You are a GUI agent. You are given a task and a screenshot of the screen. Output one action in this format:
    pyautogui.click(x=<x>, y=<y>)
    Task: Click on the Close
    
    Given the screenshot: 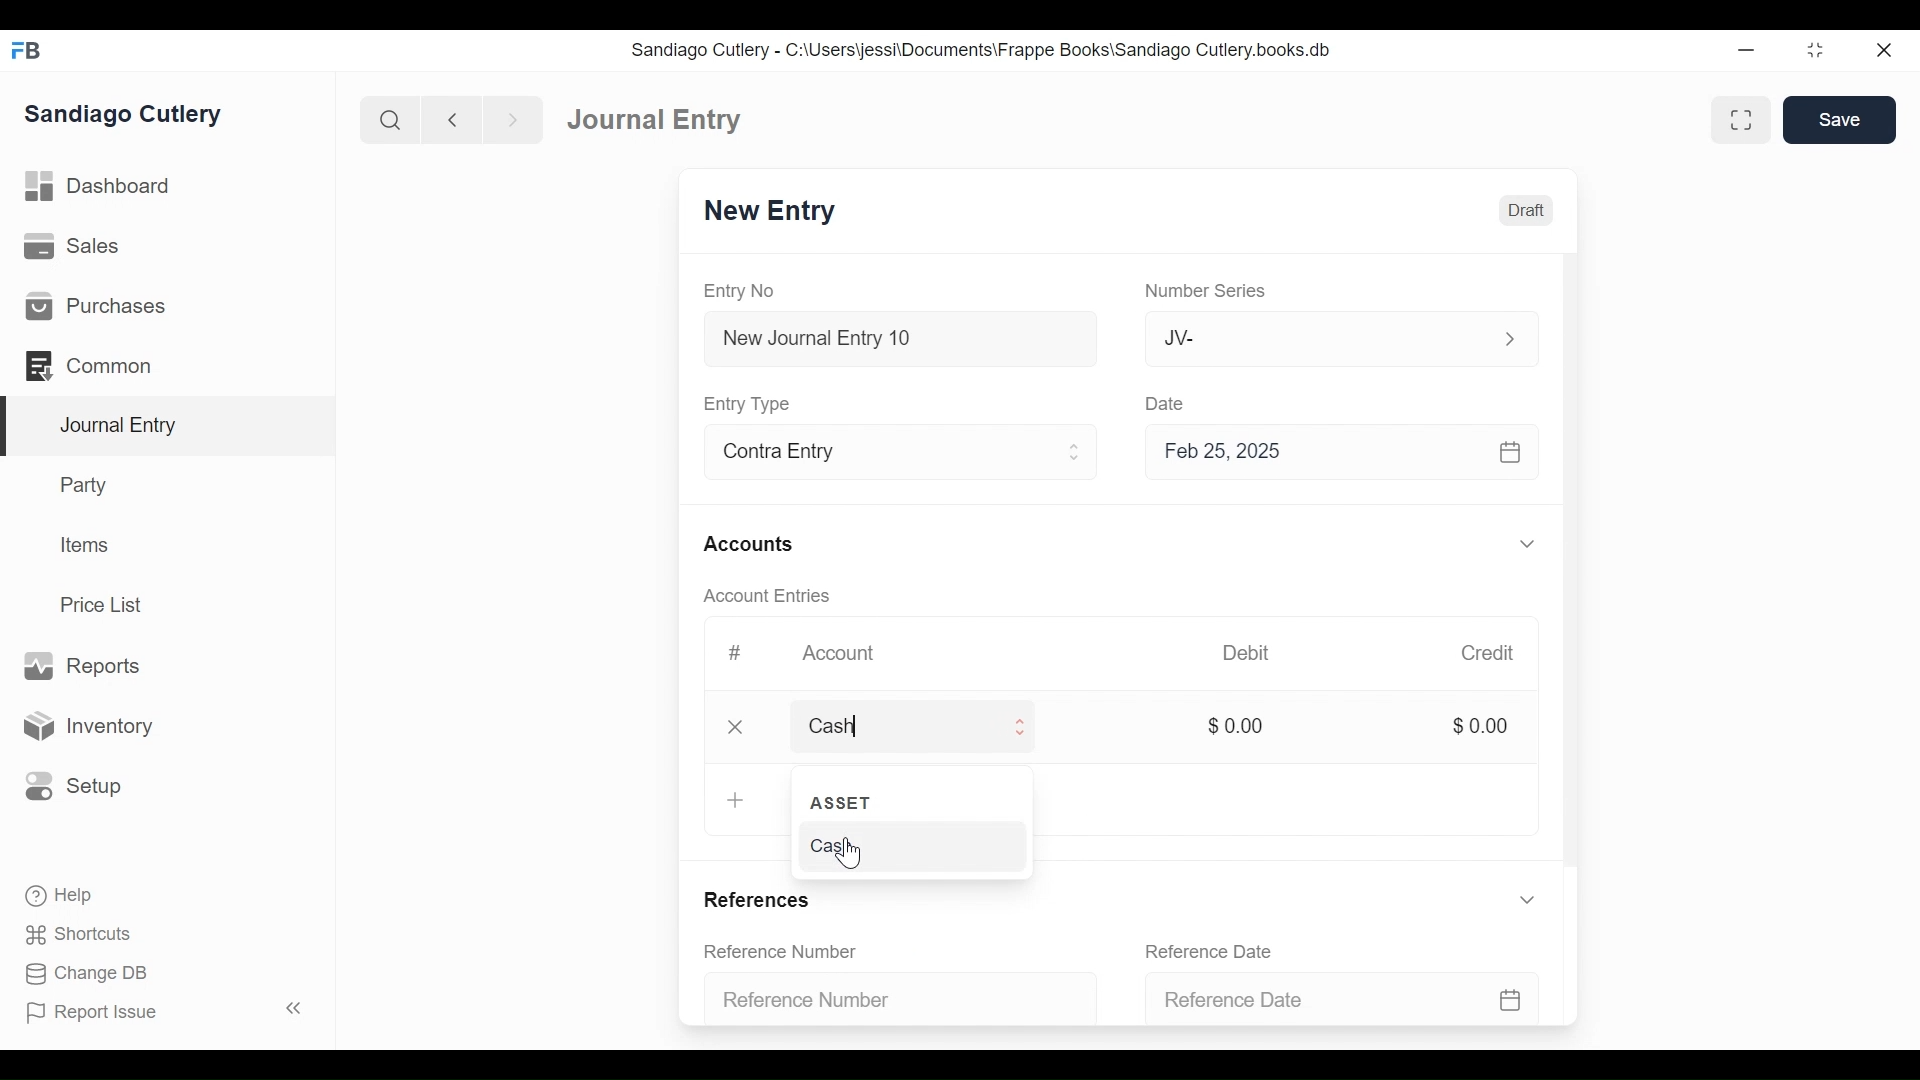 What is the action you would take?
    pyautogui.click(x=1882, y=51)
    